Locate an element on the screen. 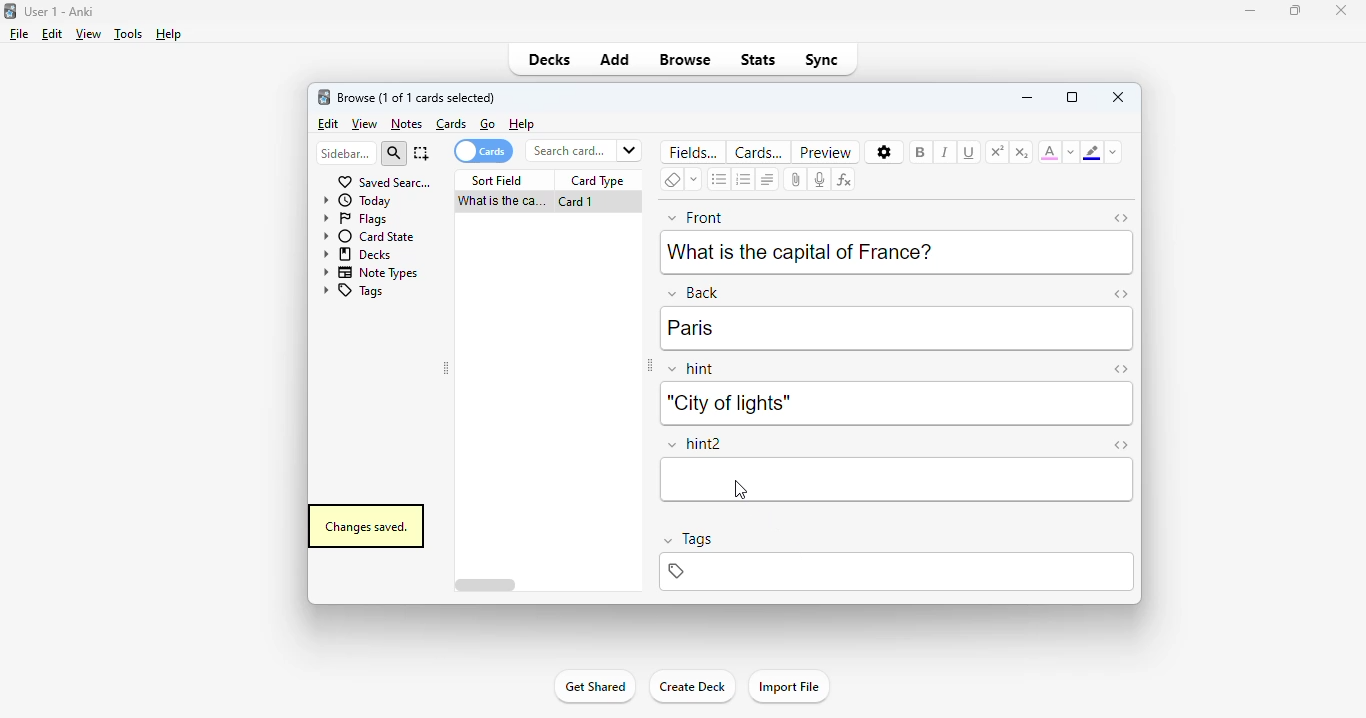 The height and width of the screenshot is (718, 1366). toggle sidebar is located at coordinates (447, 369).